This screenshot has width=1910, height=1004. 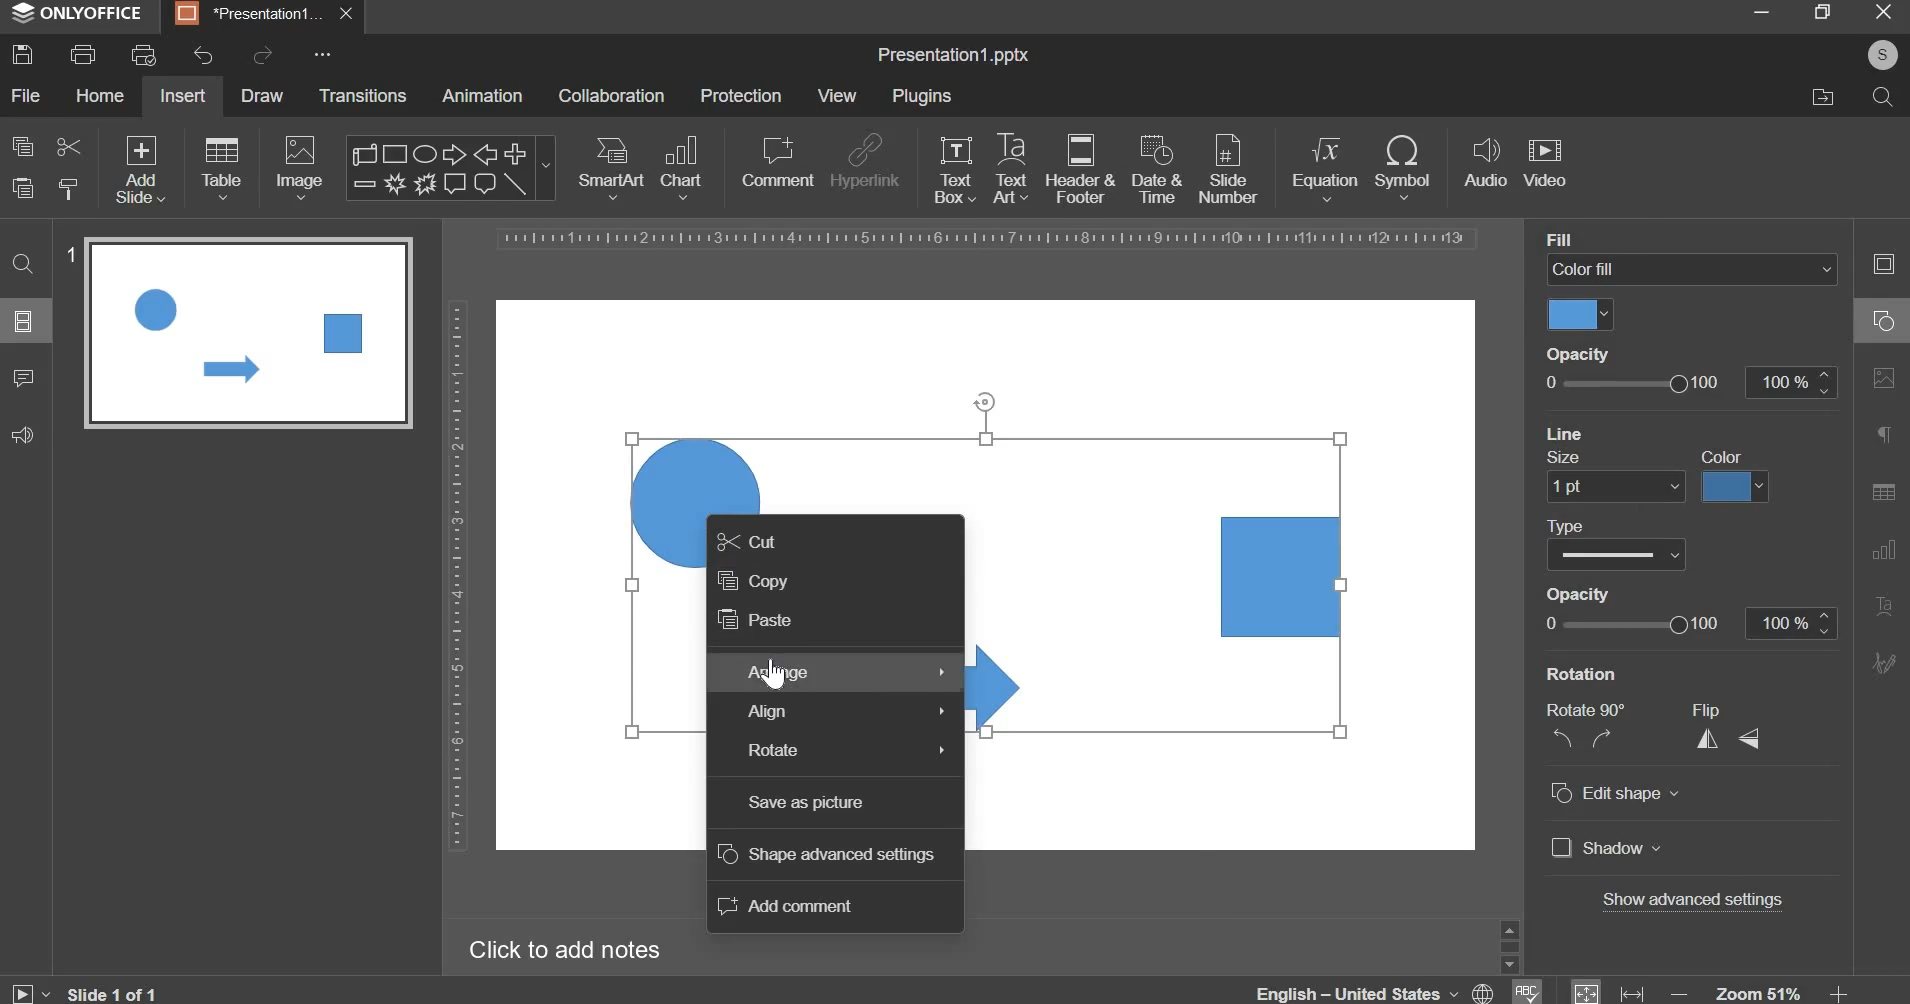 What do you see at coordinates (25, 262) in the screenshot?
I see `find` at bounding box center [25, 262].